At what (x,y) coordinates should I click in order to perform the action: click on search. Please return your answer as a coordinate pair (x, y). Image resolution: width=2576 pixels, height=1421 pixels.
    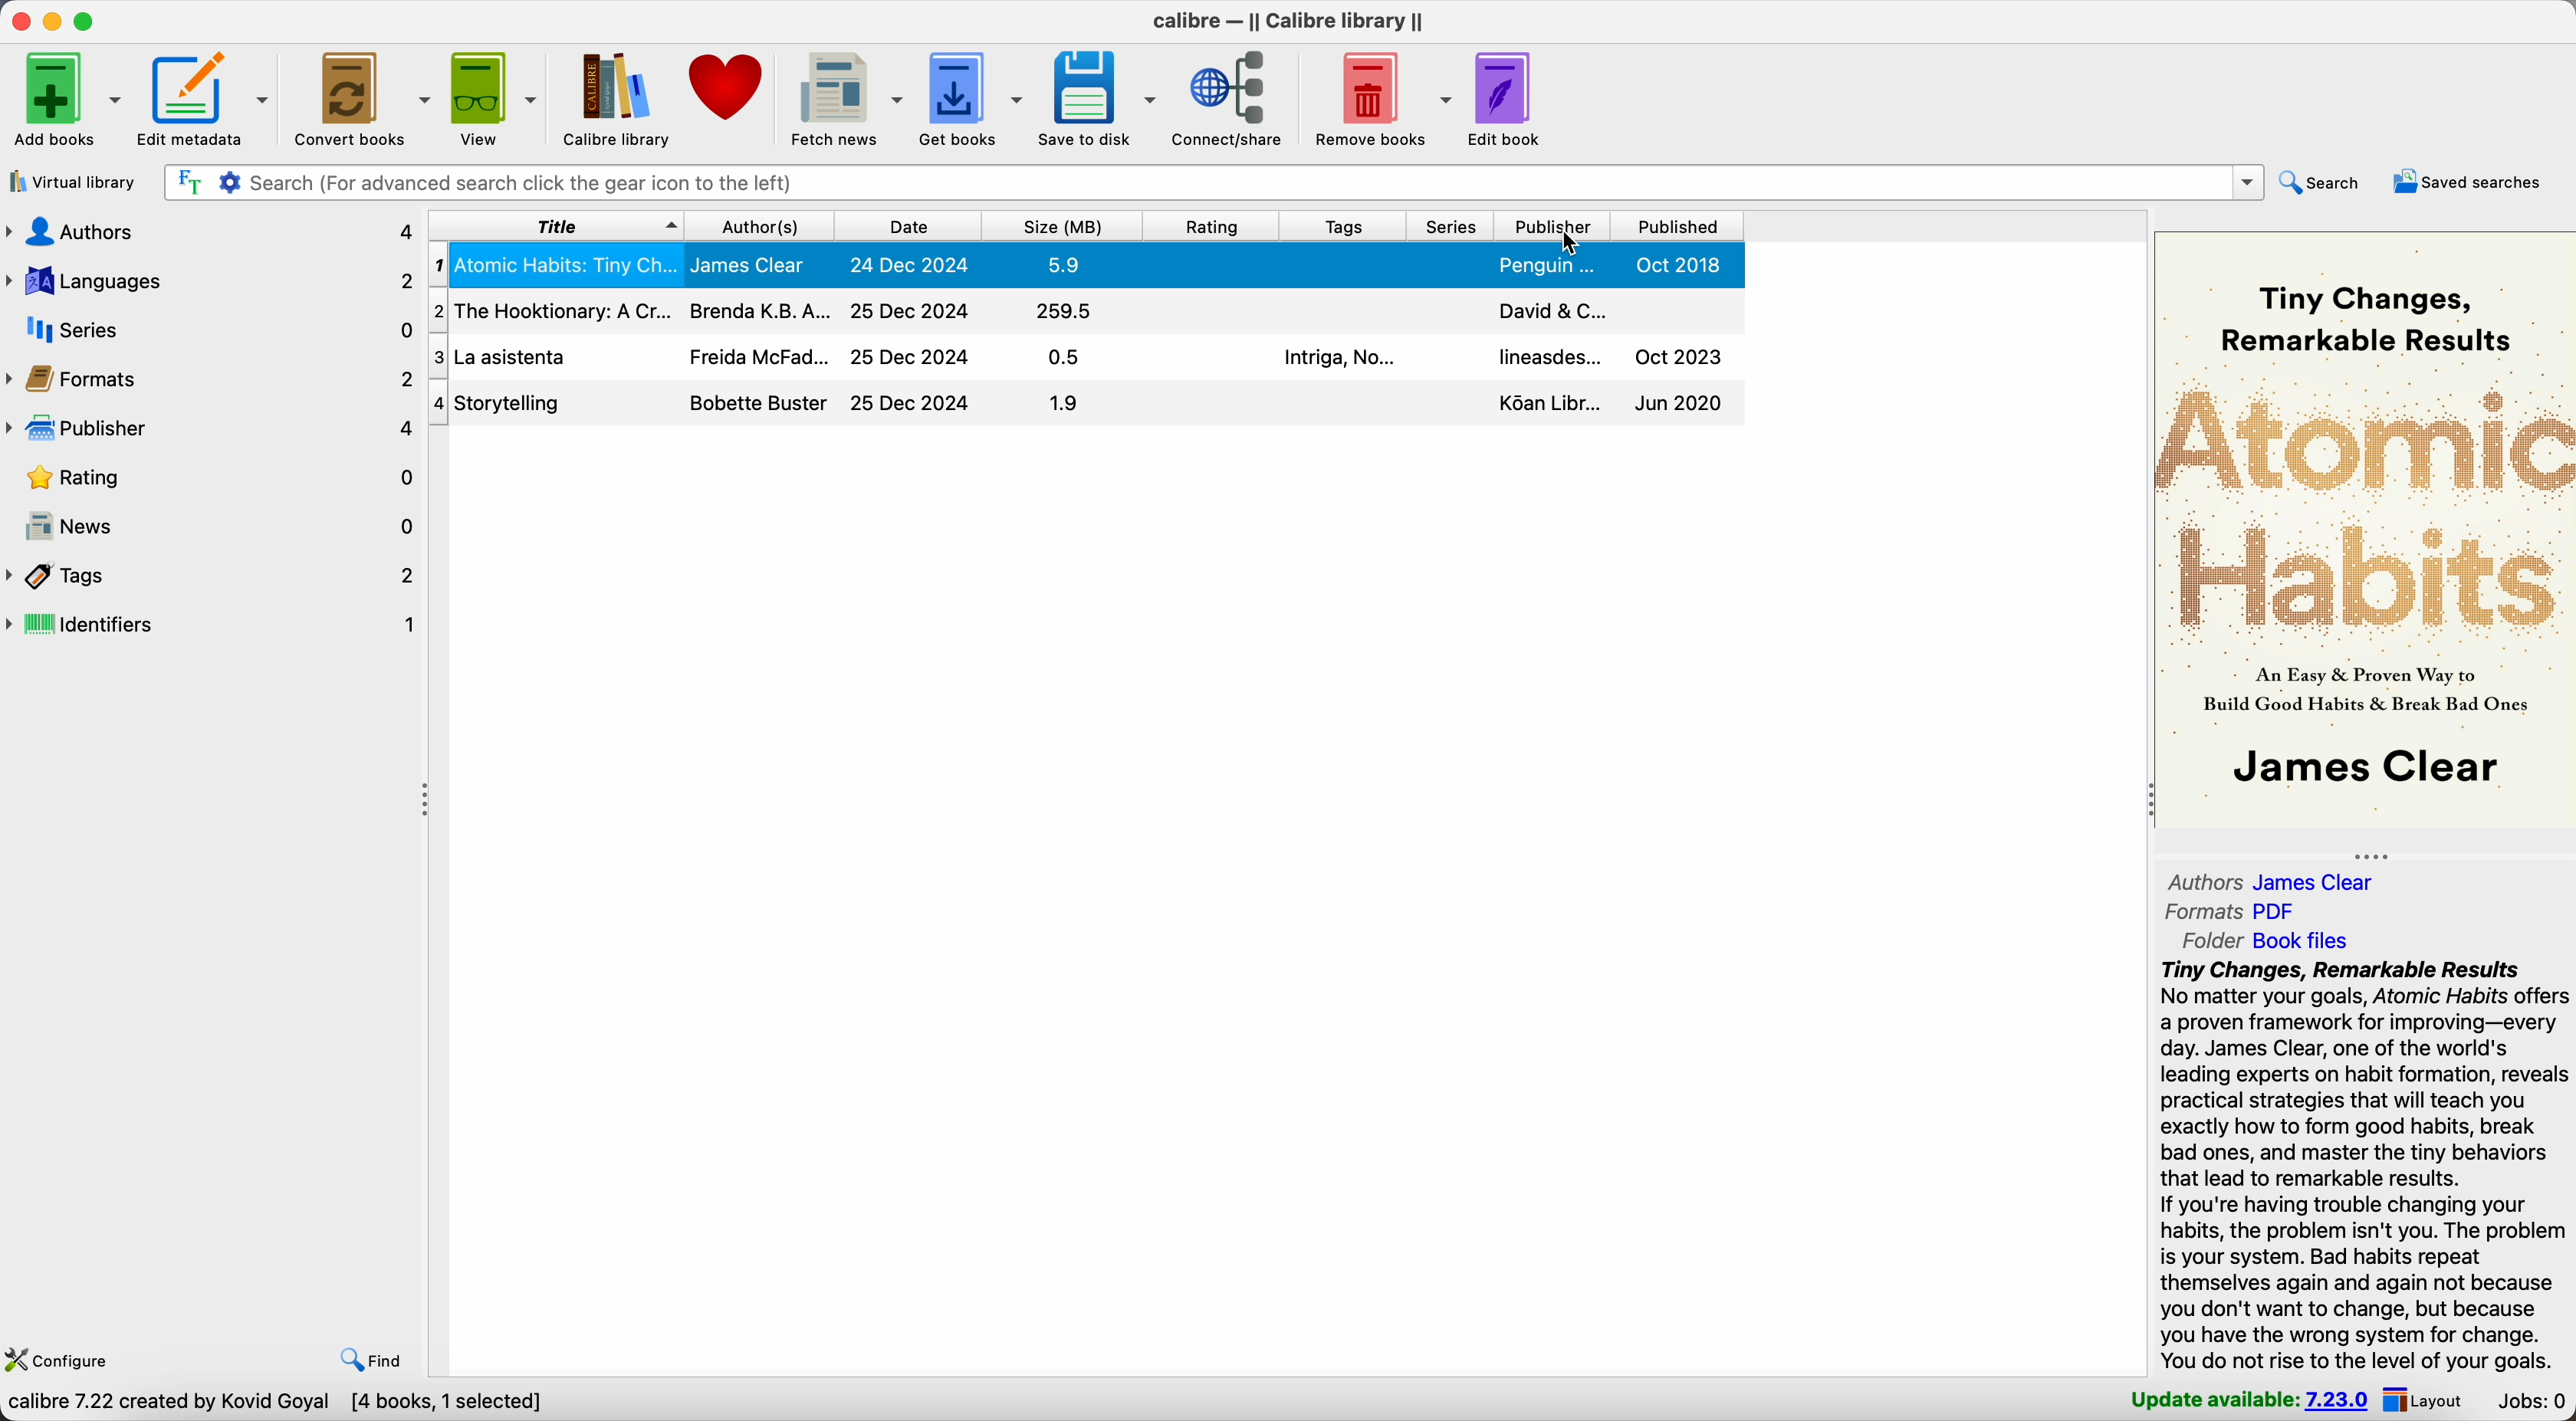
    Looking at the image, I should click on (2328, 181).